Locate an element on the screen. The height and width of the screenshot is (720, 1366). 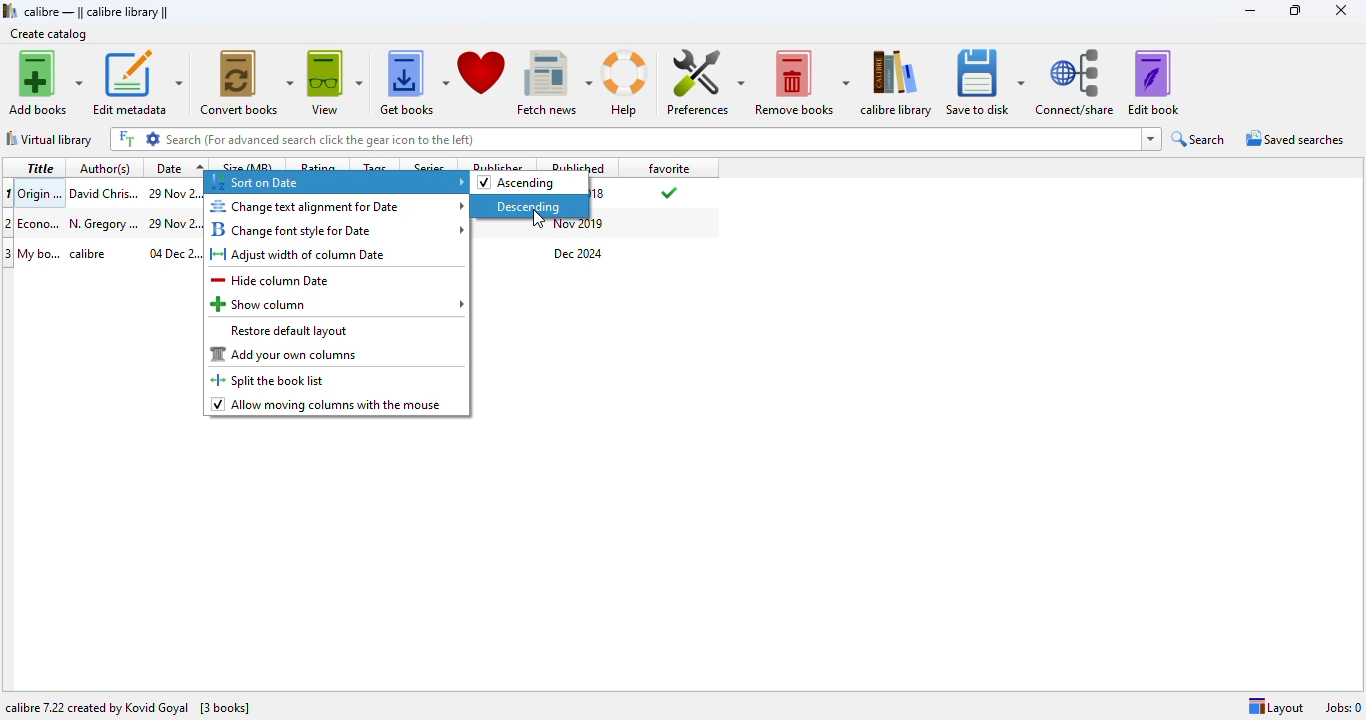
adjust with of column date is located at coordinates (299, 255).